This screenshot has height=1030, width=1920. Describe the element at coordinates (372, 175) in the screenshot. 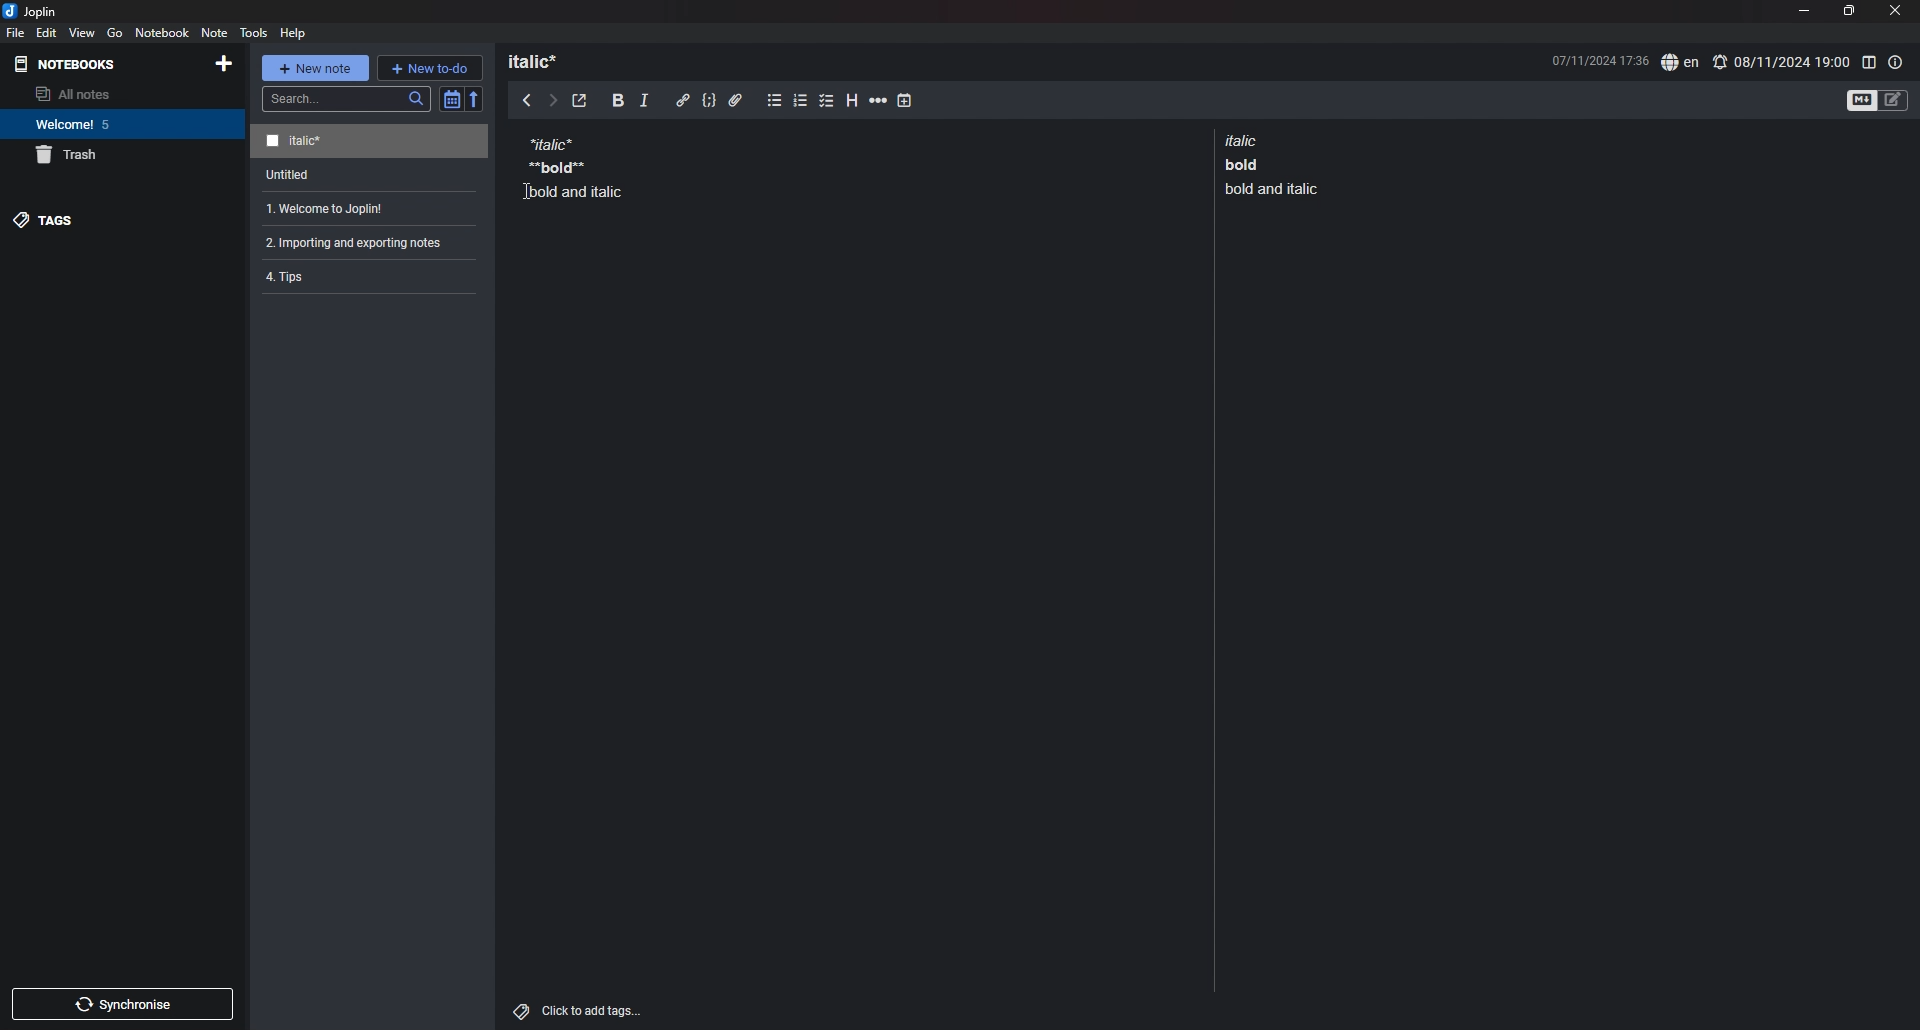

I see `note` at that location.